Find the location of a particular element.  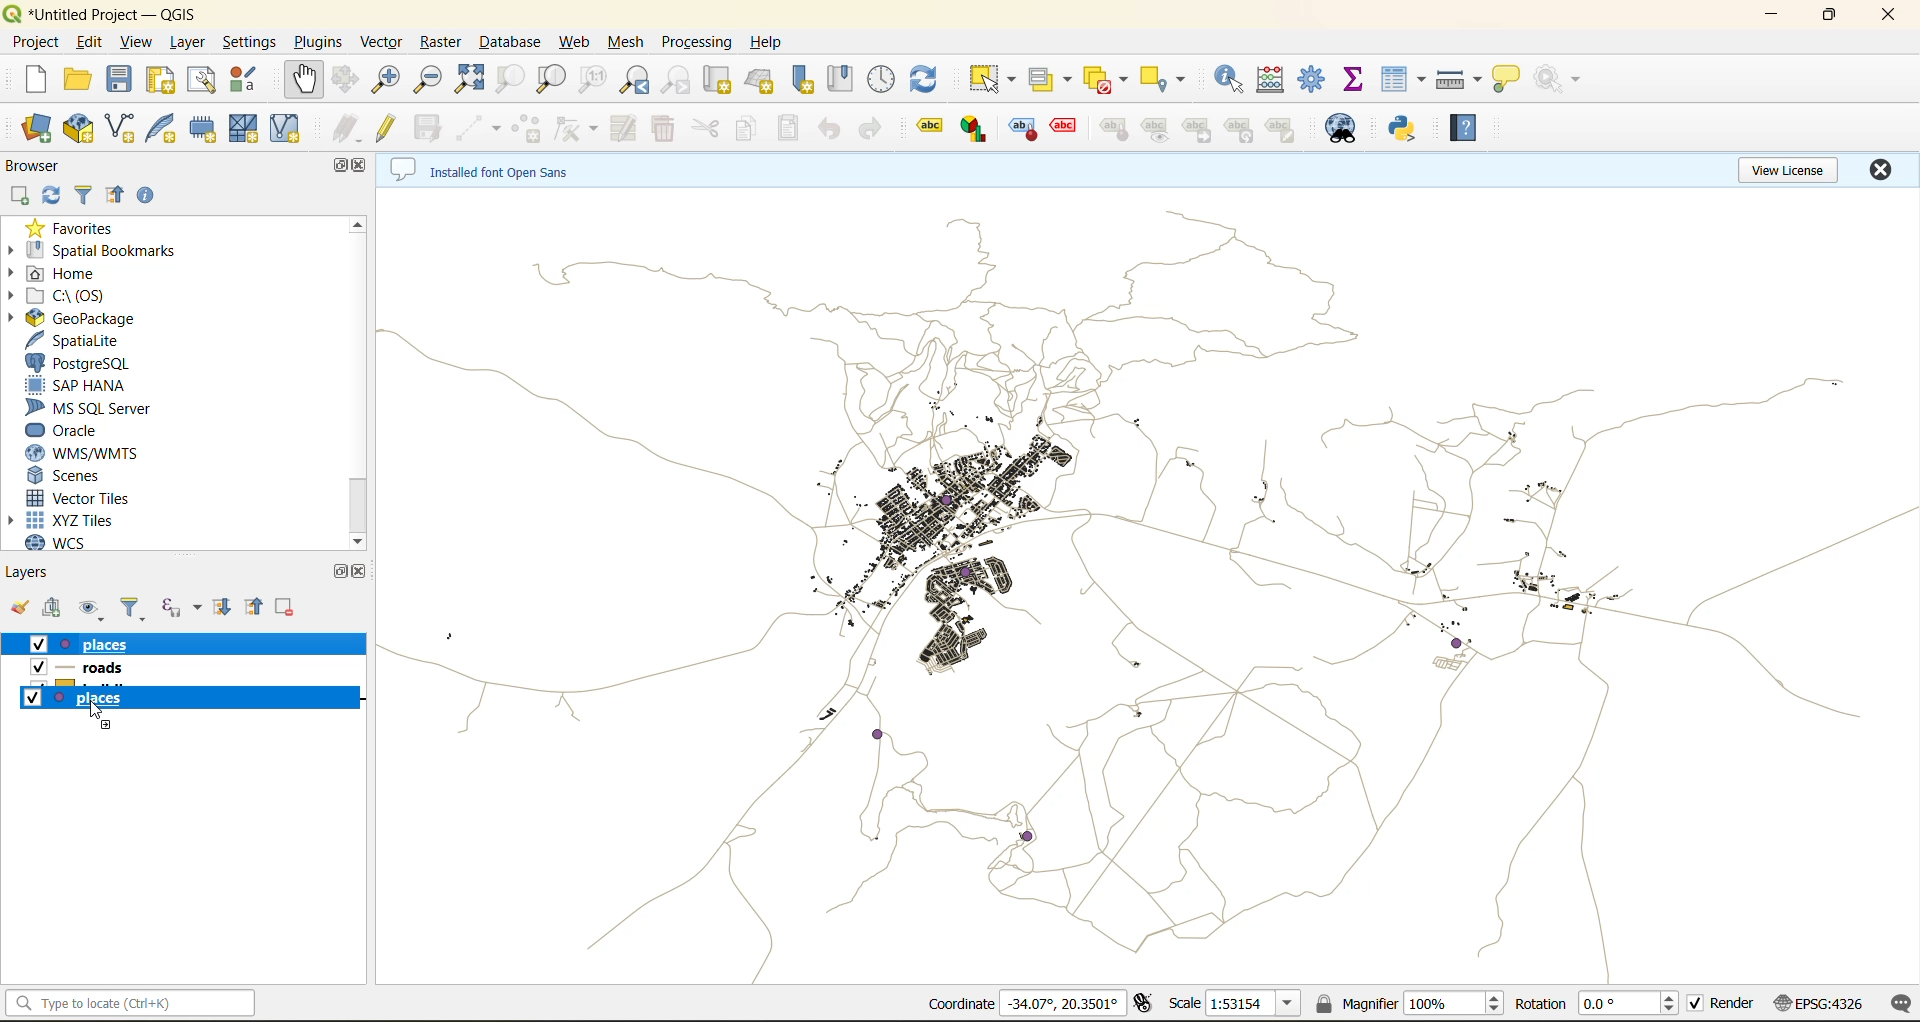

zoom full is located at coordinates (469, 82).